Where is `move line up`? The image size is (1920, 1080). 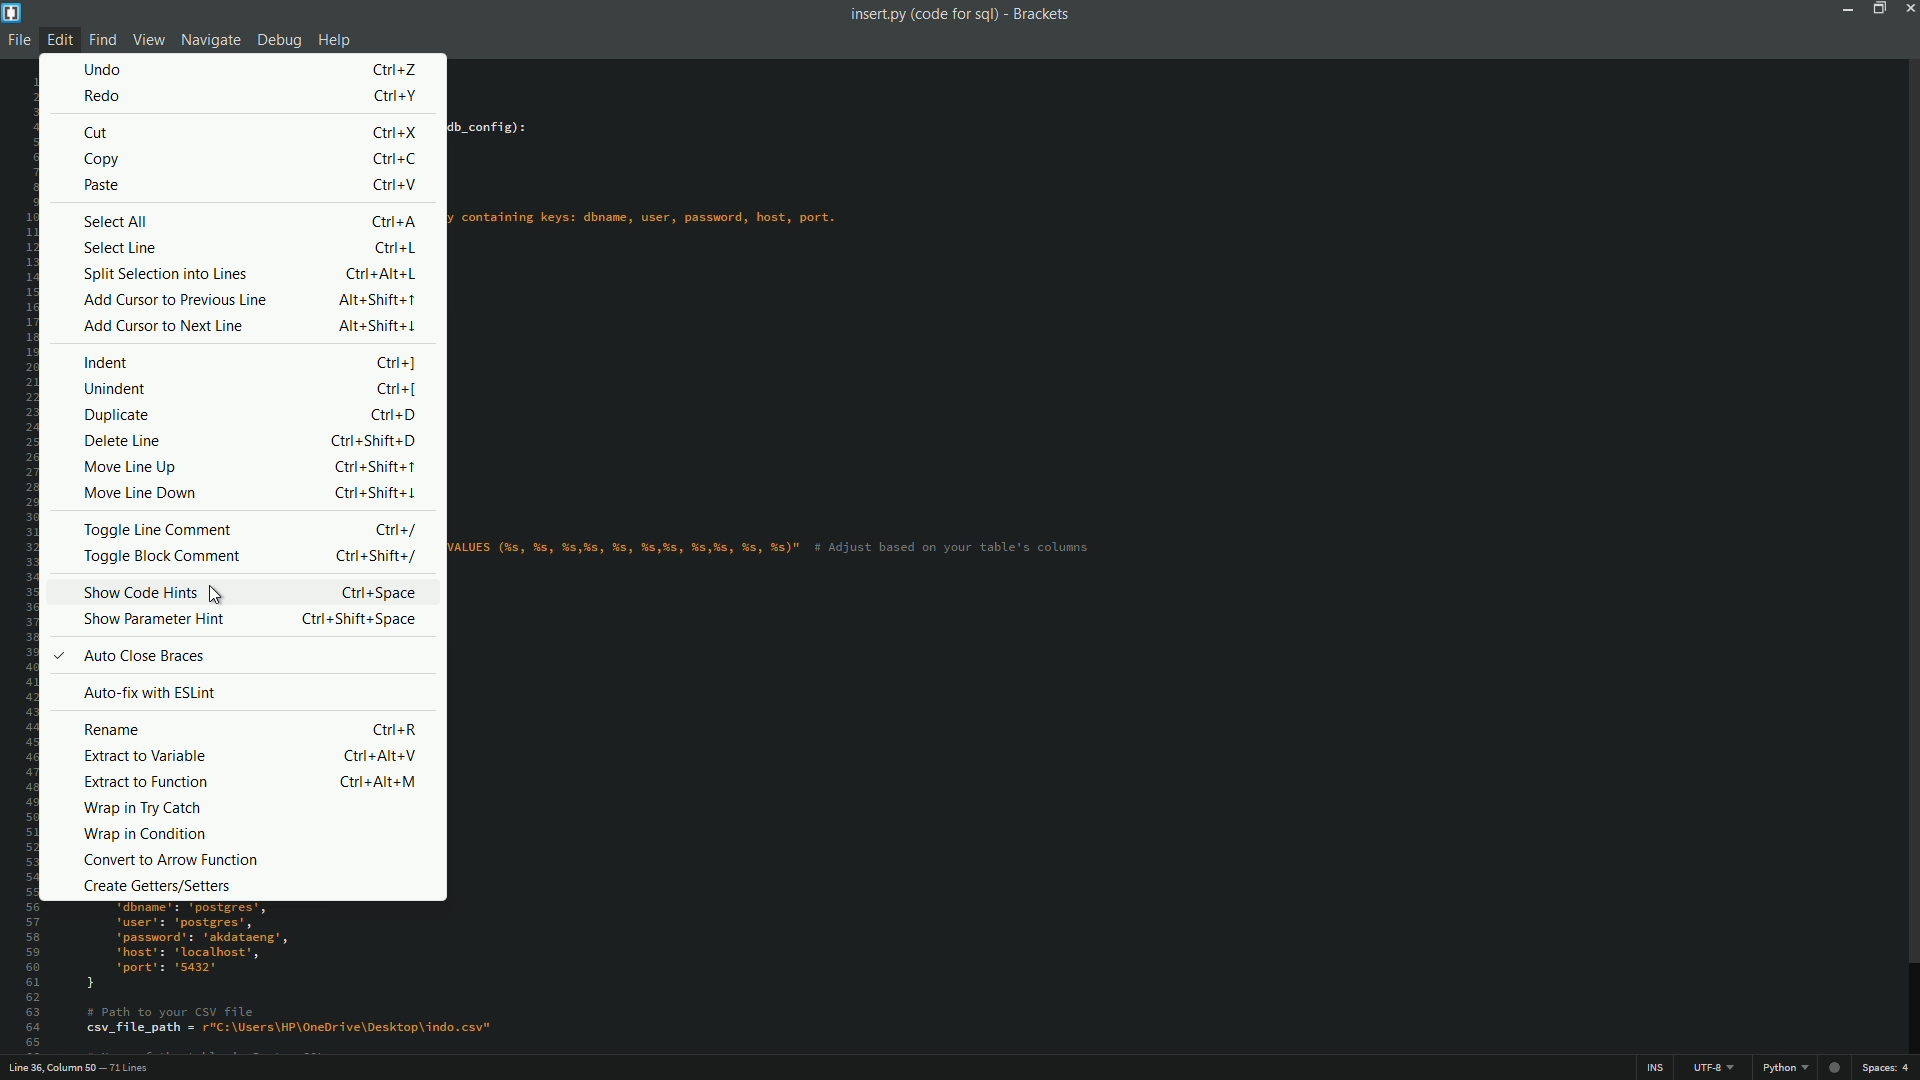
move line up is located at coordinates (131, 467).